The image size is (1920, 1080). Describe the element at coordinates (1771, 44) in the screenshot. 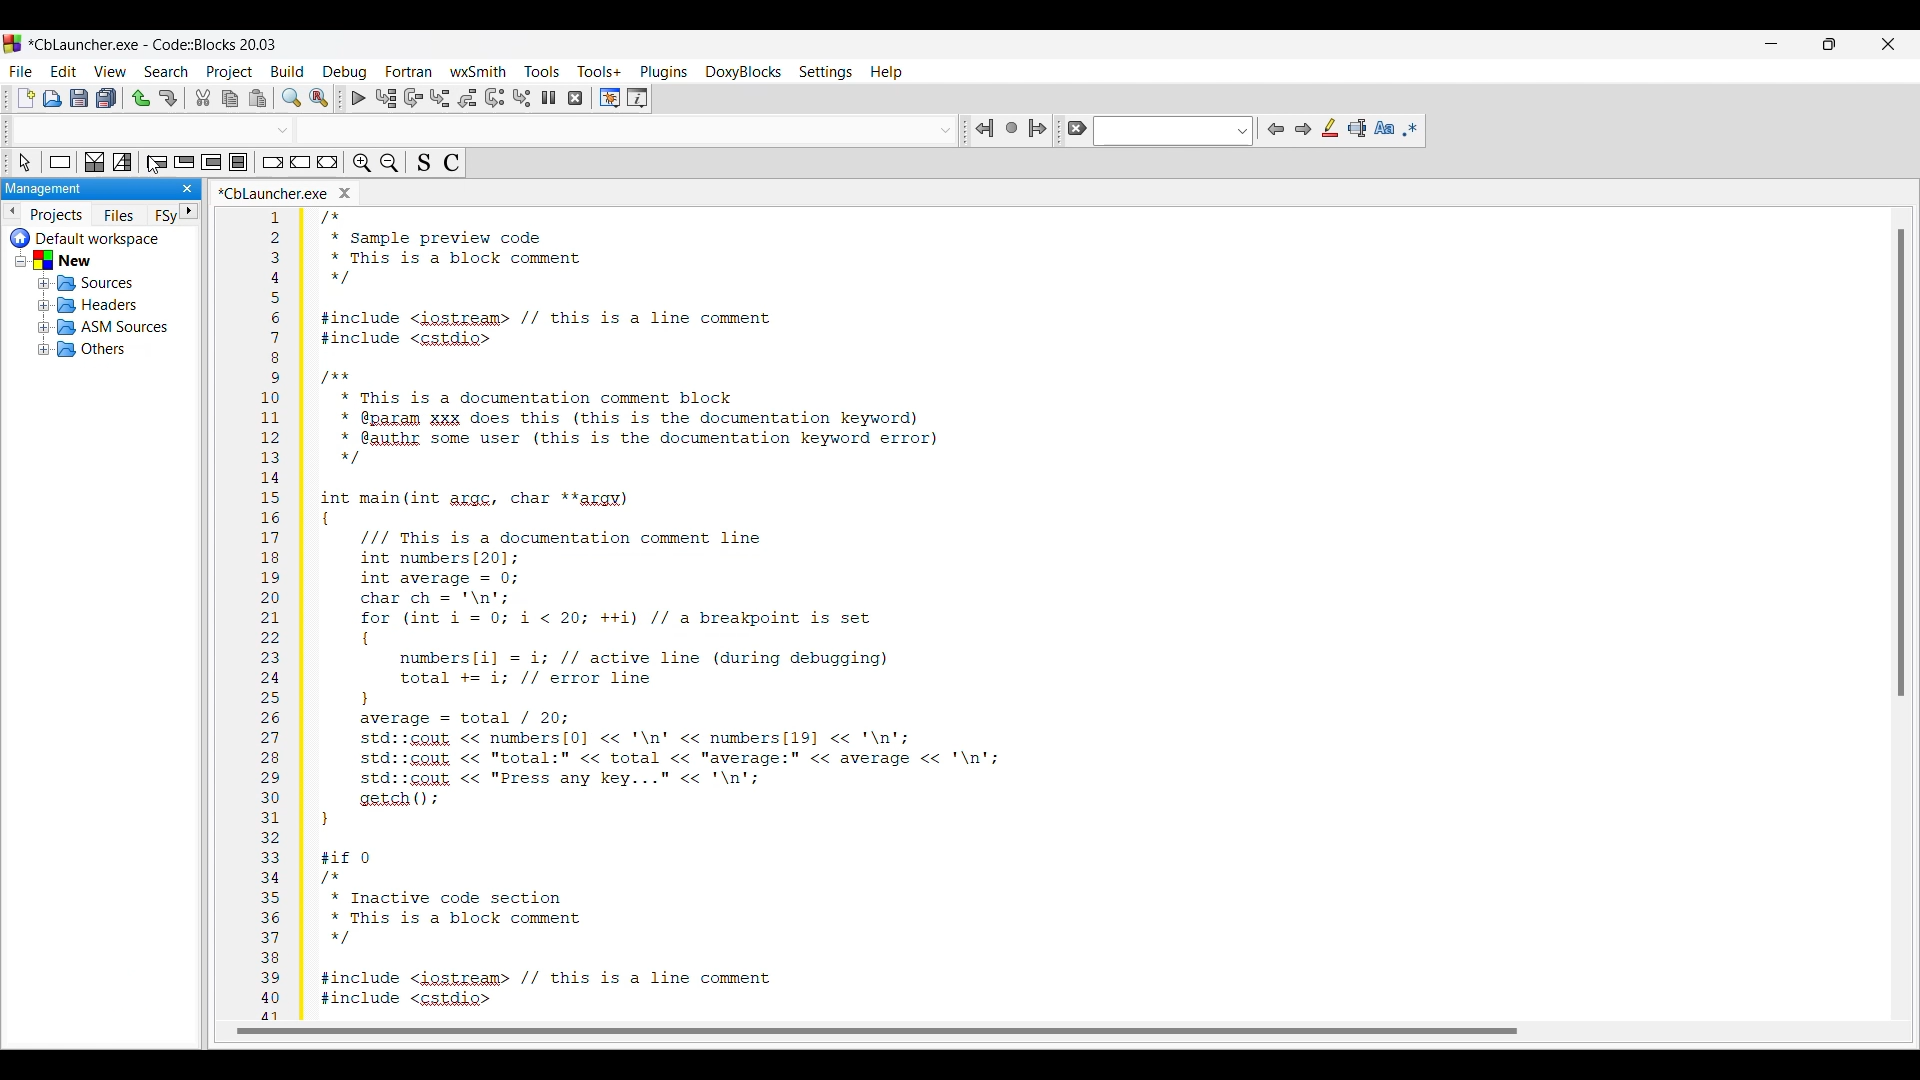

I see `Minimize` at that location.